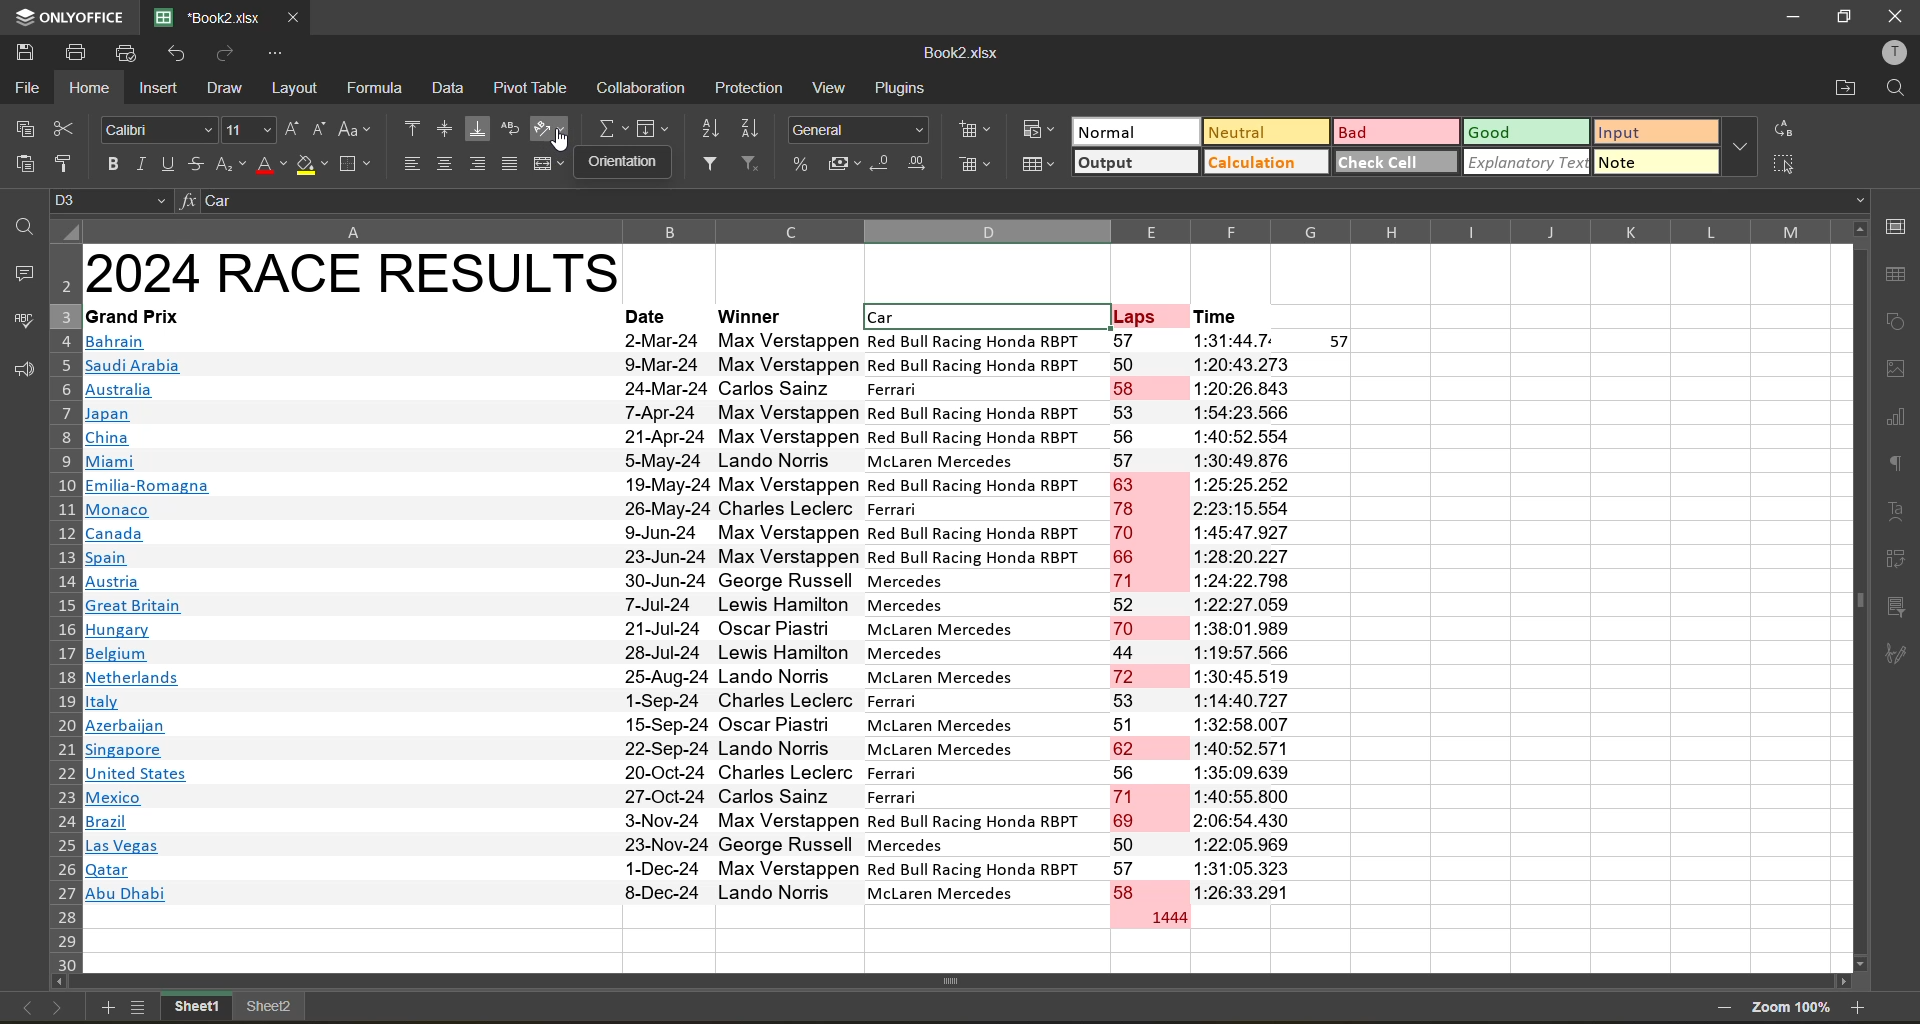 The width and height of the screenshot is (1920, 1024). Describe the element at coordinates (153, 620) in the screenshot. I see `Countires name` at that location.